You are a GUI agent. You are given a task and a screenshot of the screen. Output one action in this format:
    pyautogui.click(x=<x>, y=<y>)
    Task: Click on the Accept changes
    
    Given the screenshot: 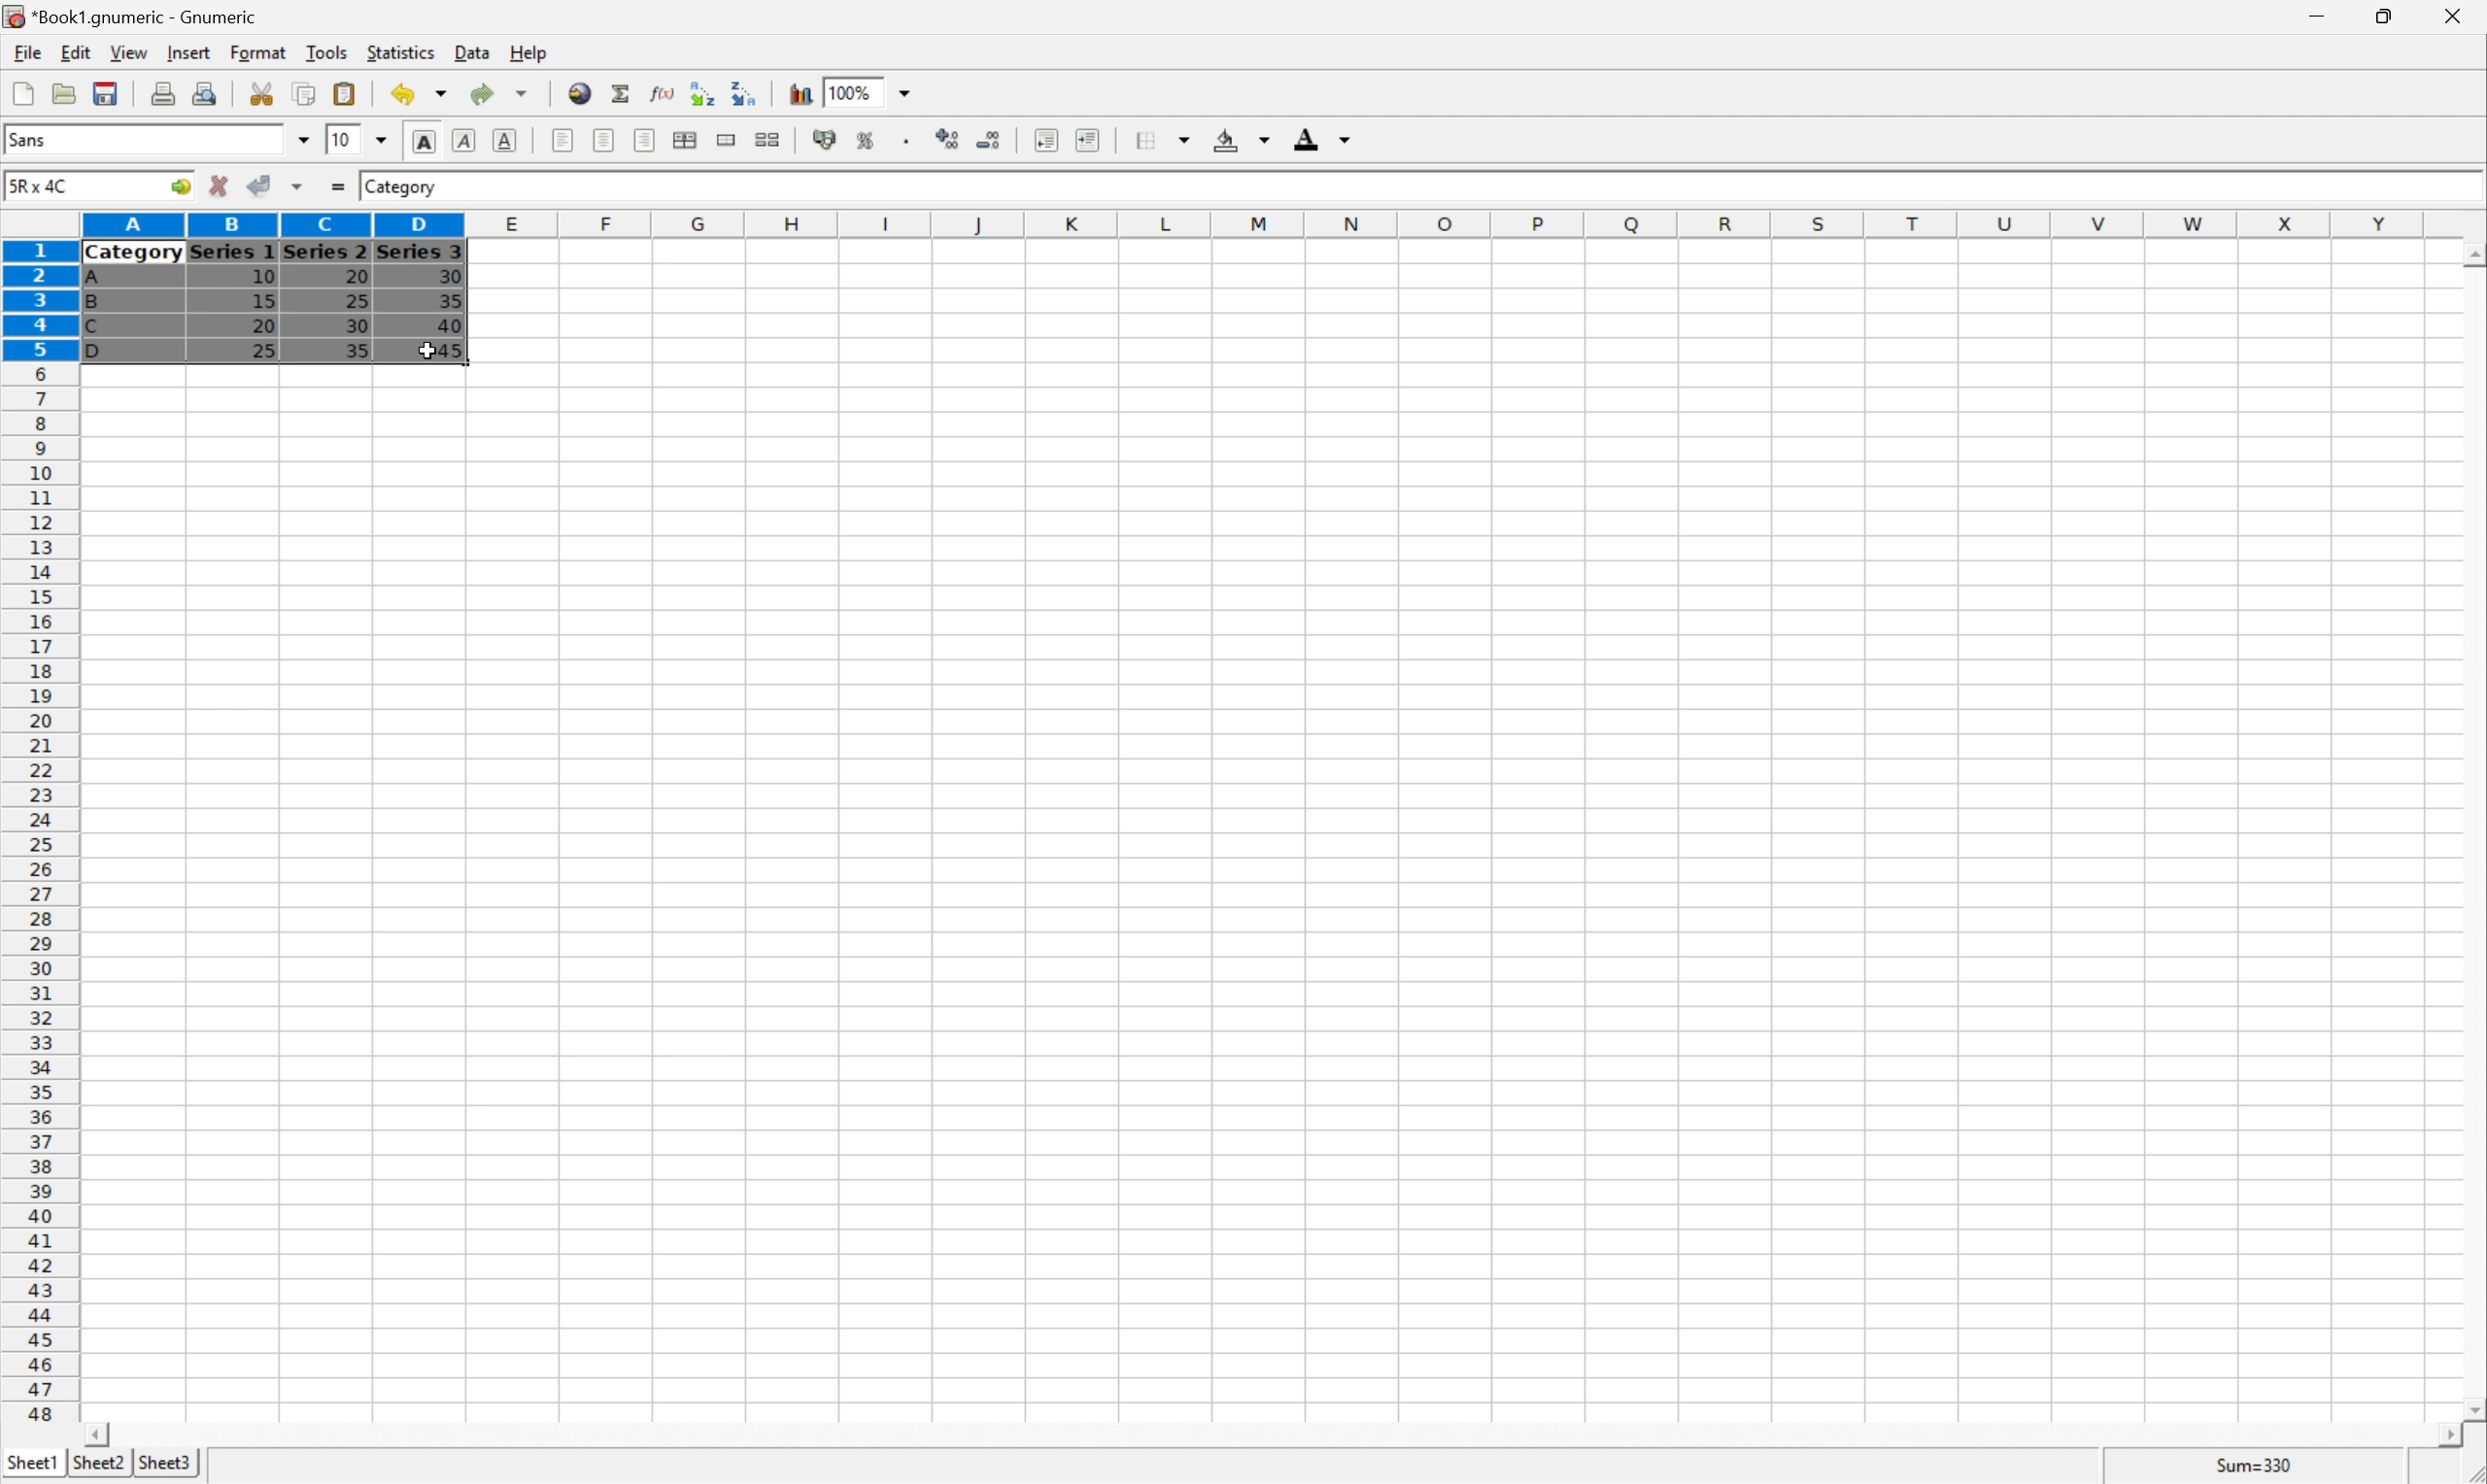 What is the action you would take?
    pyautogui.click(x=257, y=184)
    